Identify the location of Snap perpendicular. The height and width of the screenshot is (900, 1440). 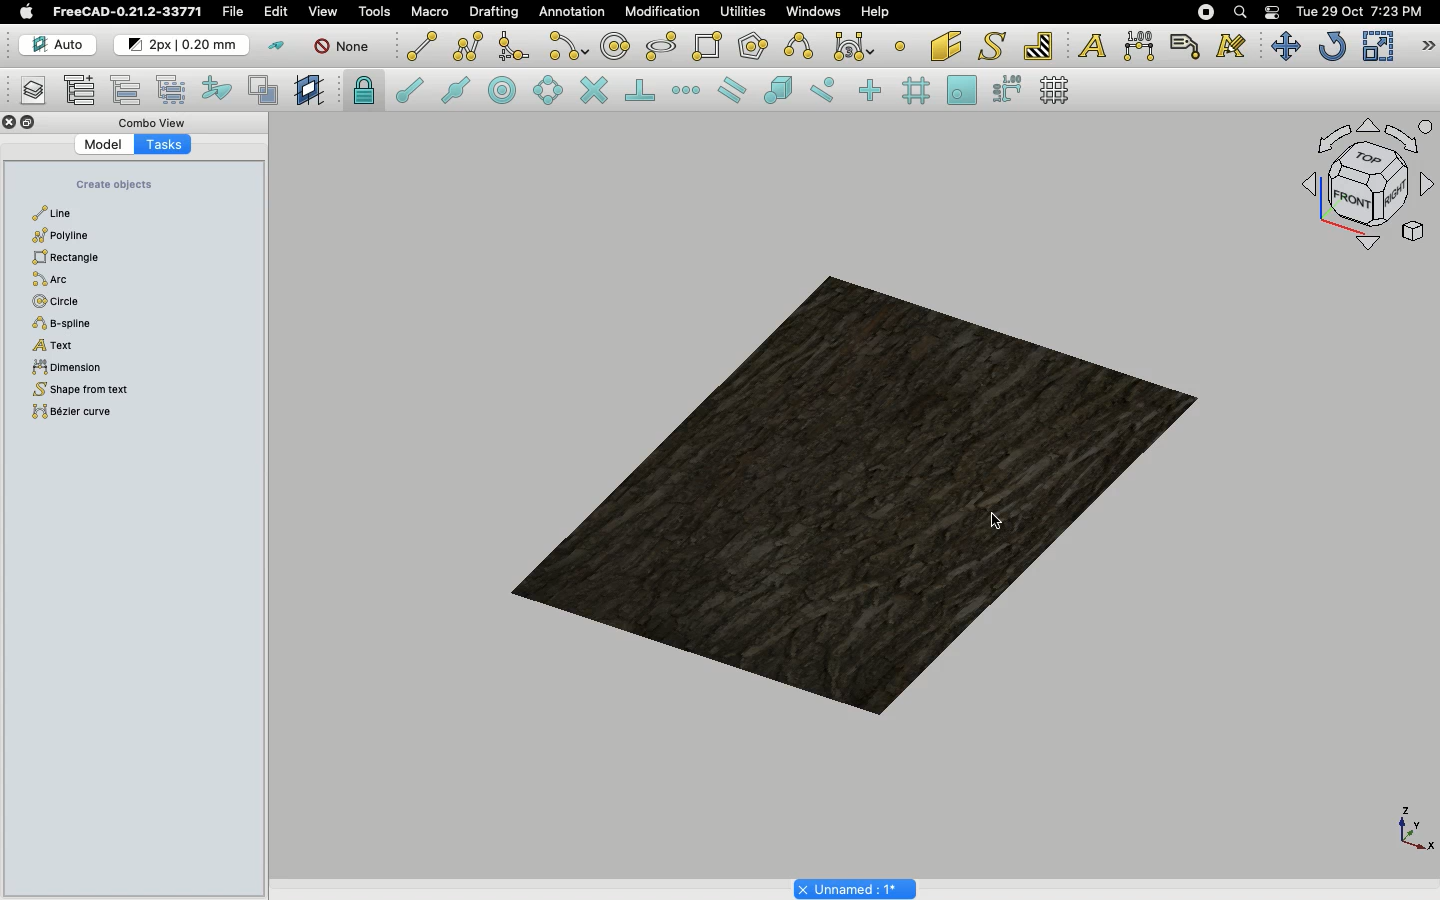
(637, 89).